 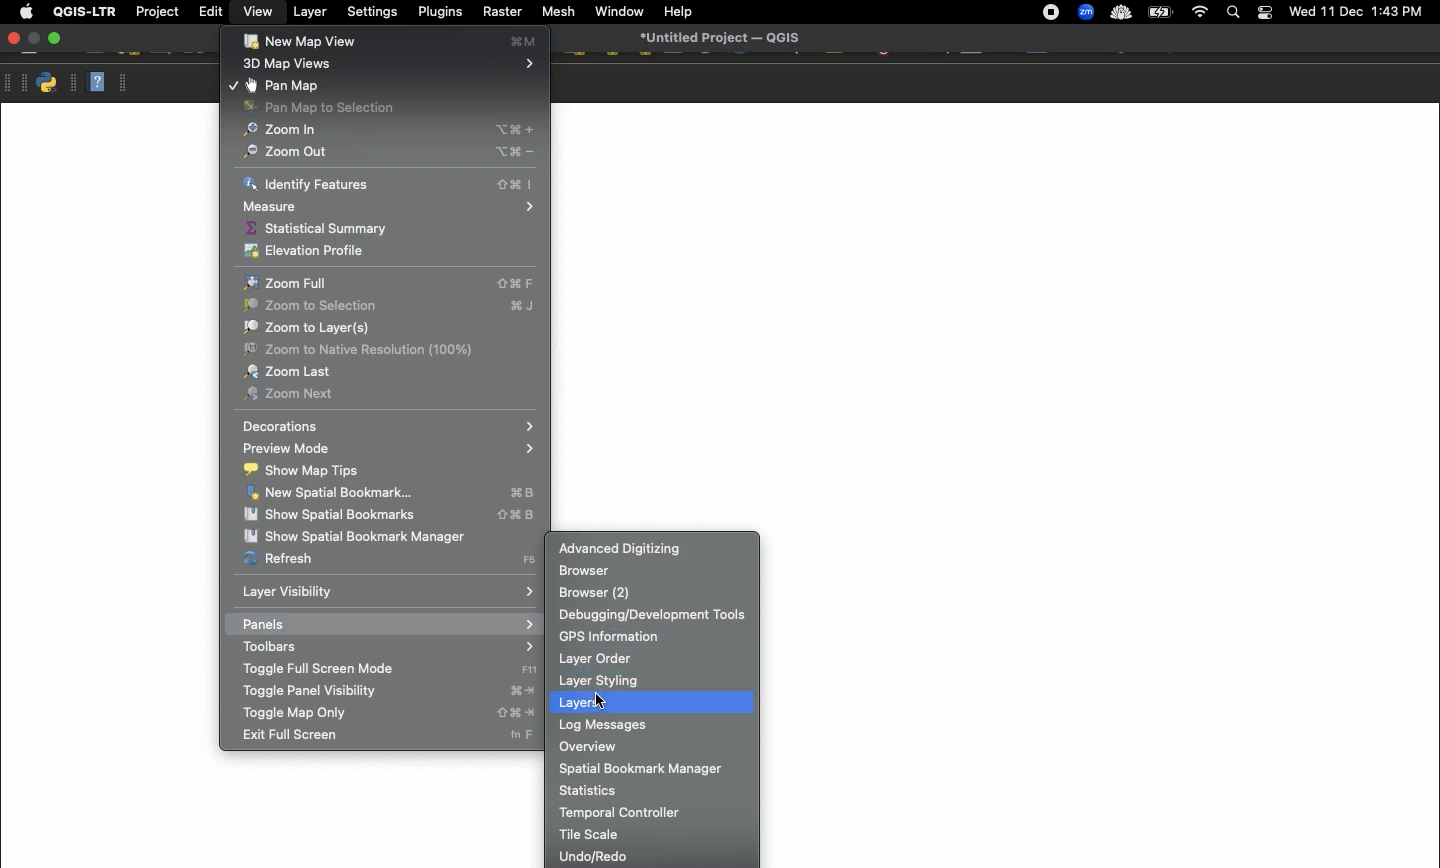 I want to click on Toggle panel visibility, so click(x=387, y=691).